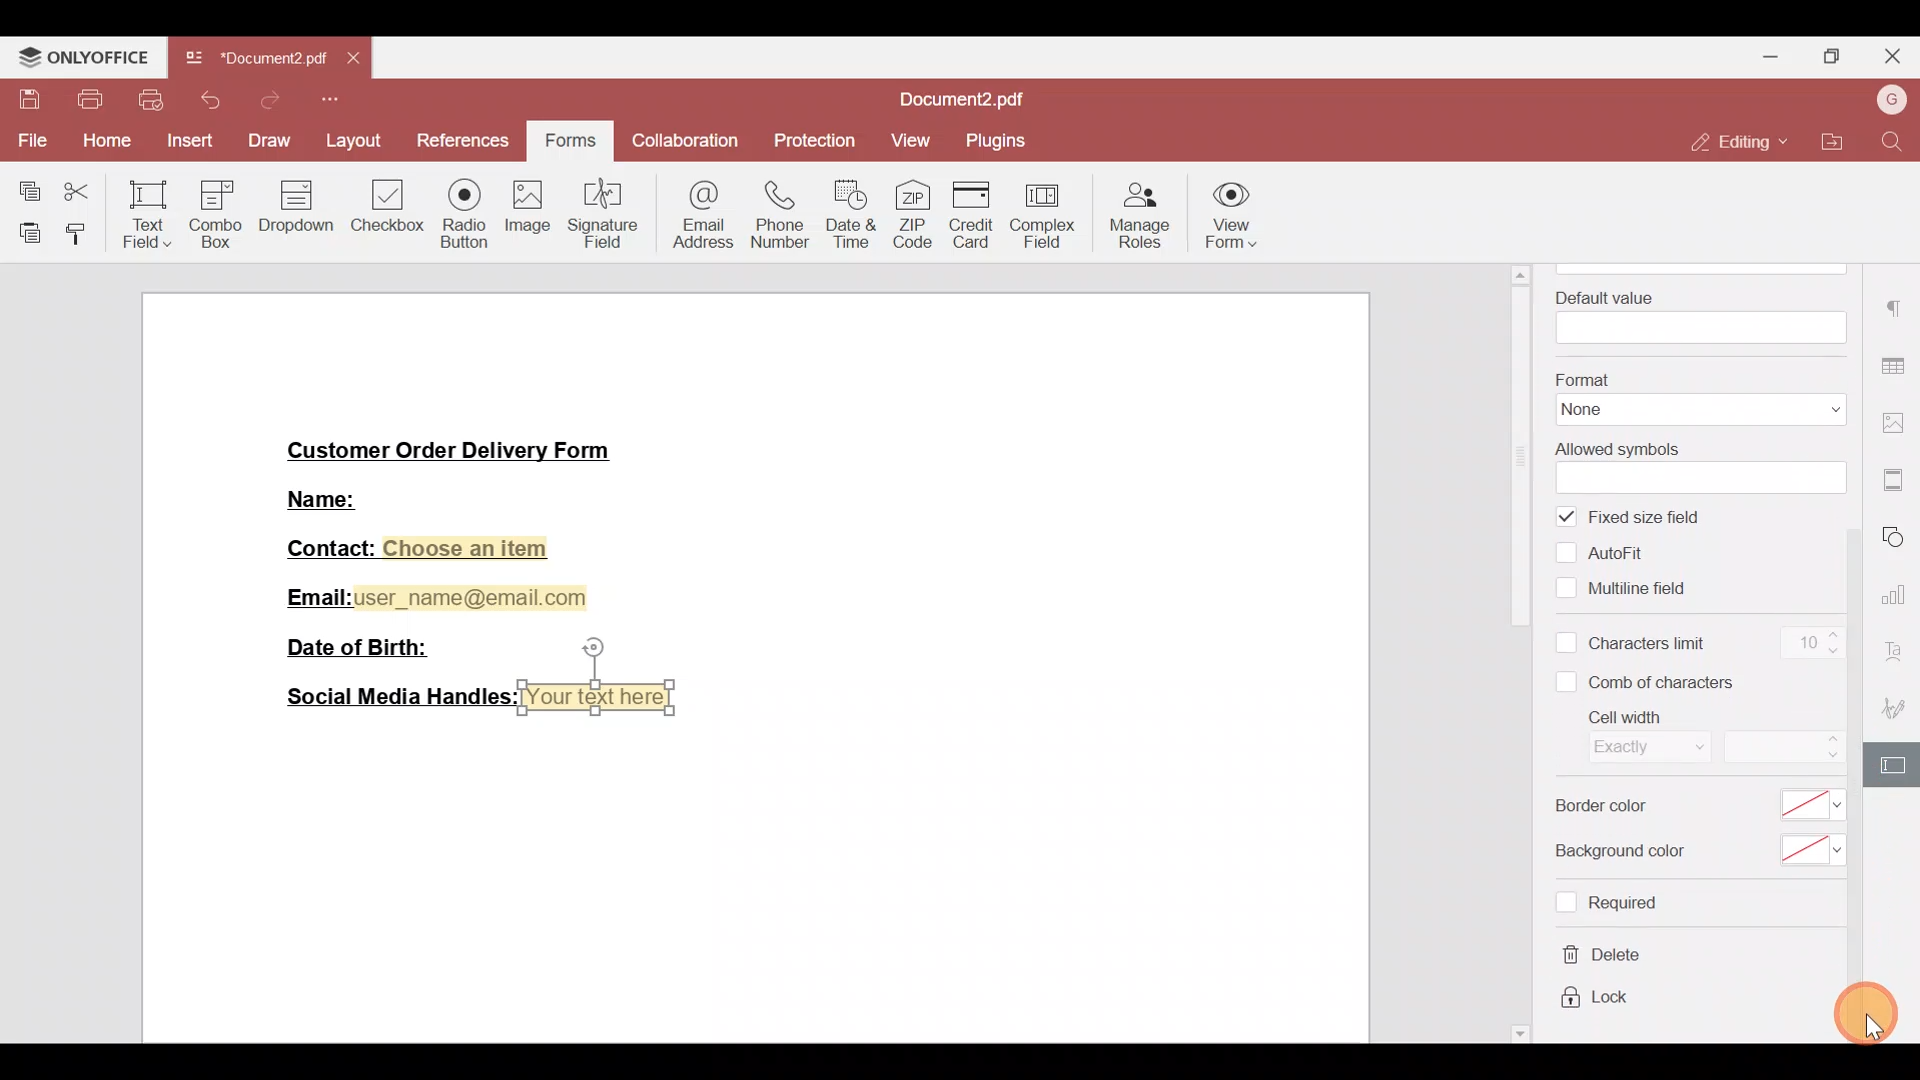 The width and height of the screenshot is (1920, 1080). What do you see at coordinates (1896, 764) in the screenshot?
I see `Form settings` at bounding box center [1896, 764].